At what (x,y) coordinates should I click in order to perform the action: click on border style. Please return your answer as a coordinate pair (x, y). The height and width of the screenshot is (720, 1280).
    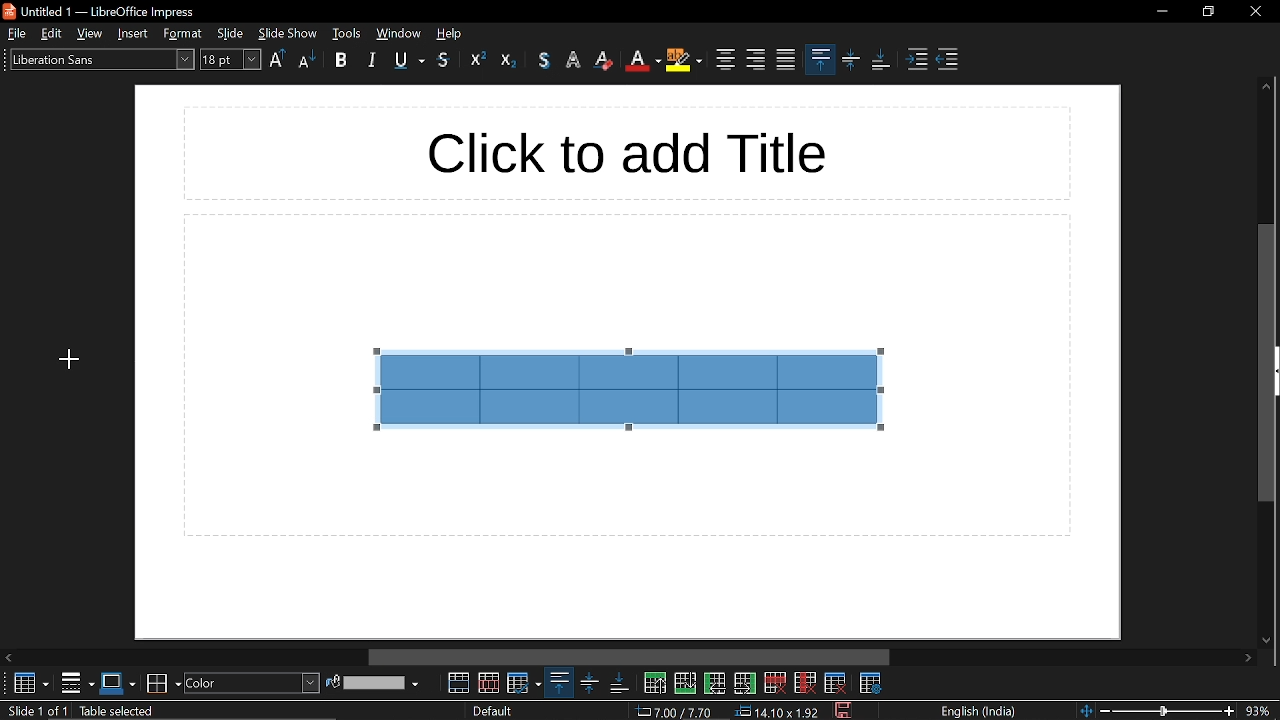
    Looking at the image, I should click on (119, 683).